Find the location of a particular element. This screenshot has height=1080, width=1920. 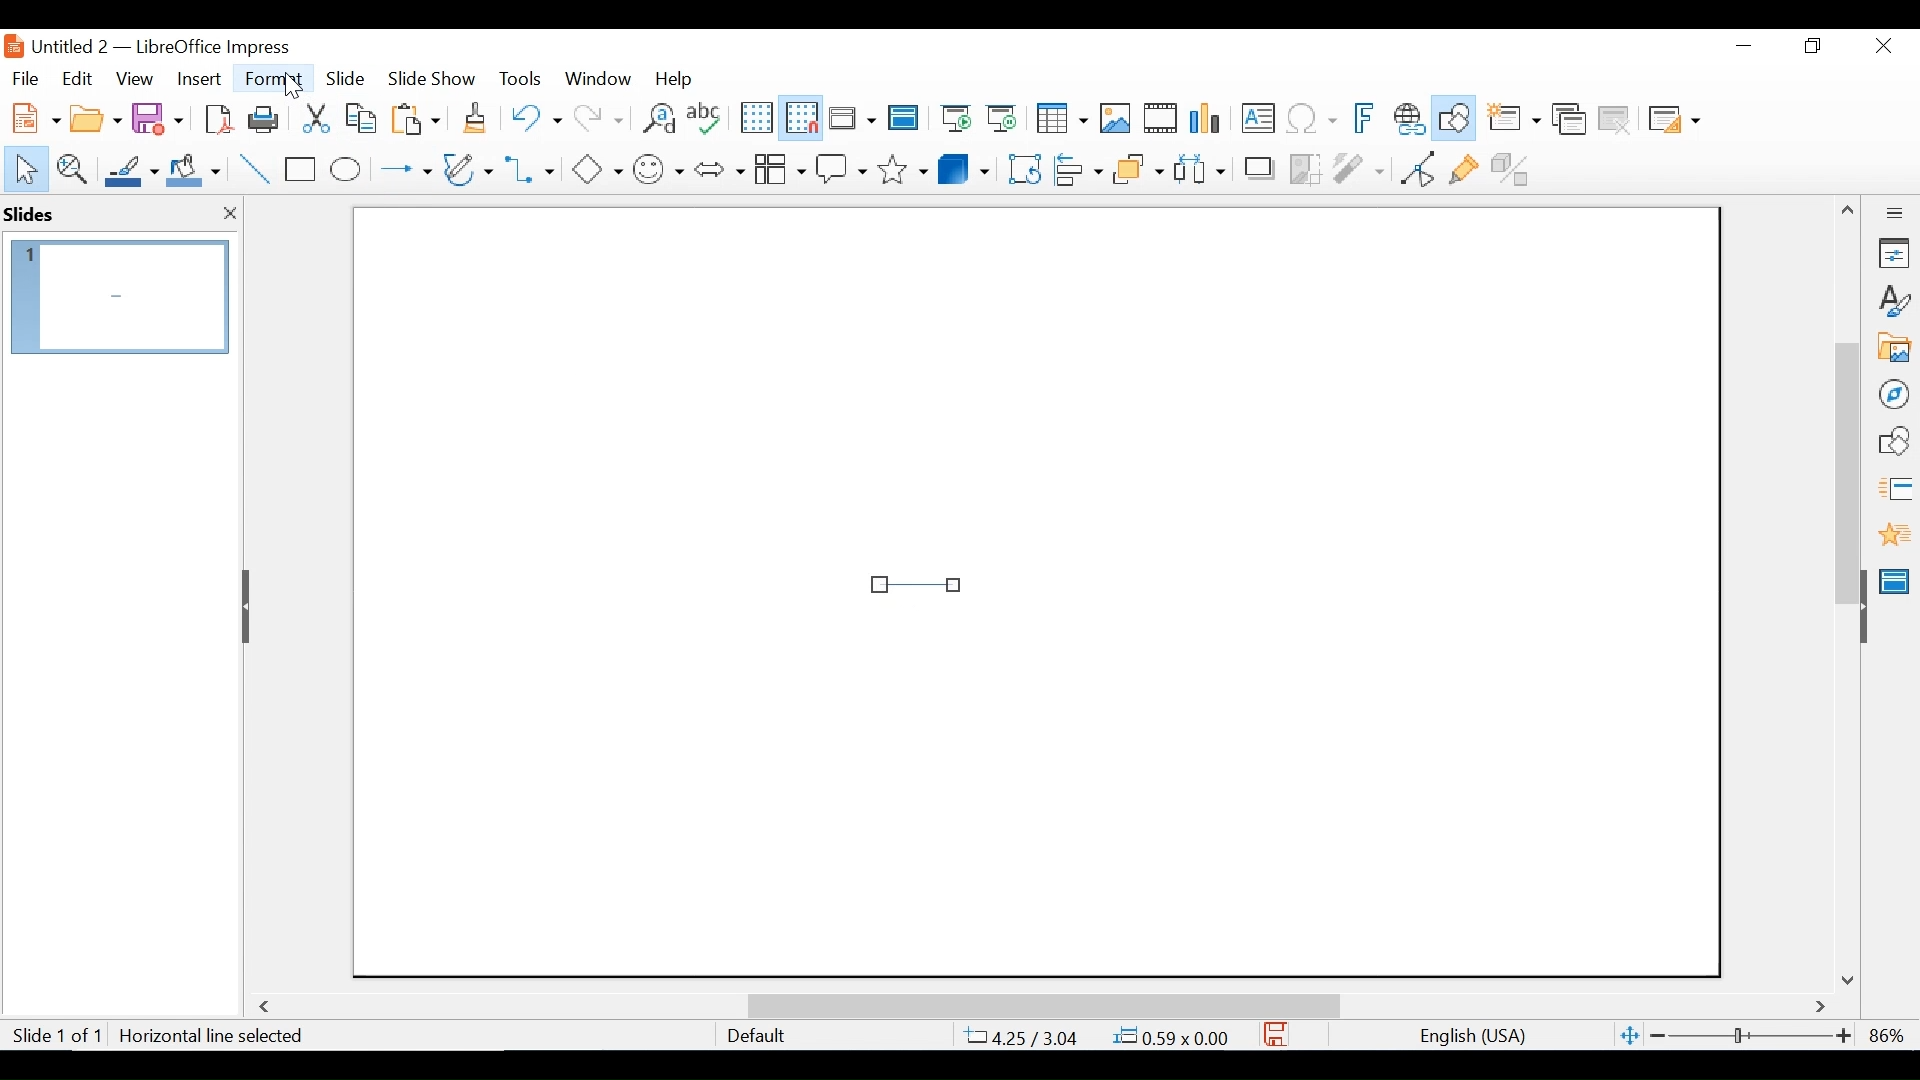

Insert Audio or Video is located at coordinates (1161, 120).